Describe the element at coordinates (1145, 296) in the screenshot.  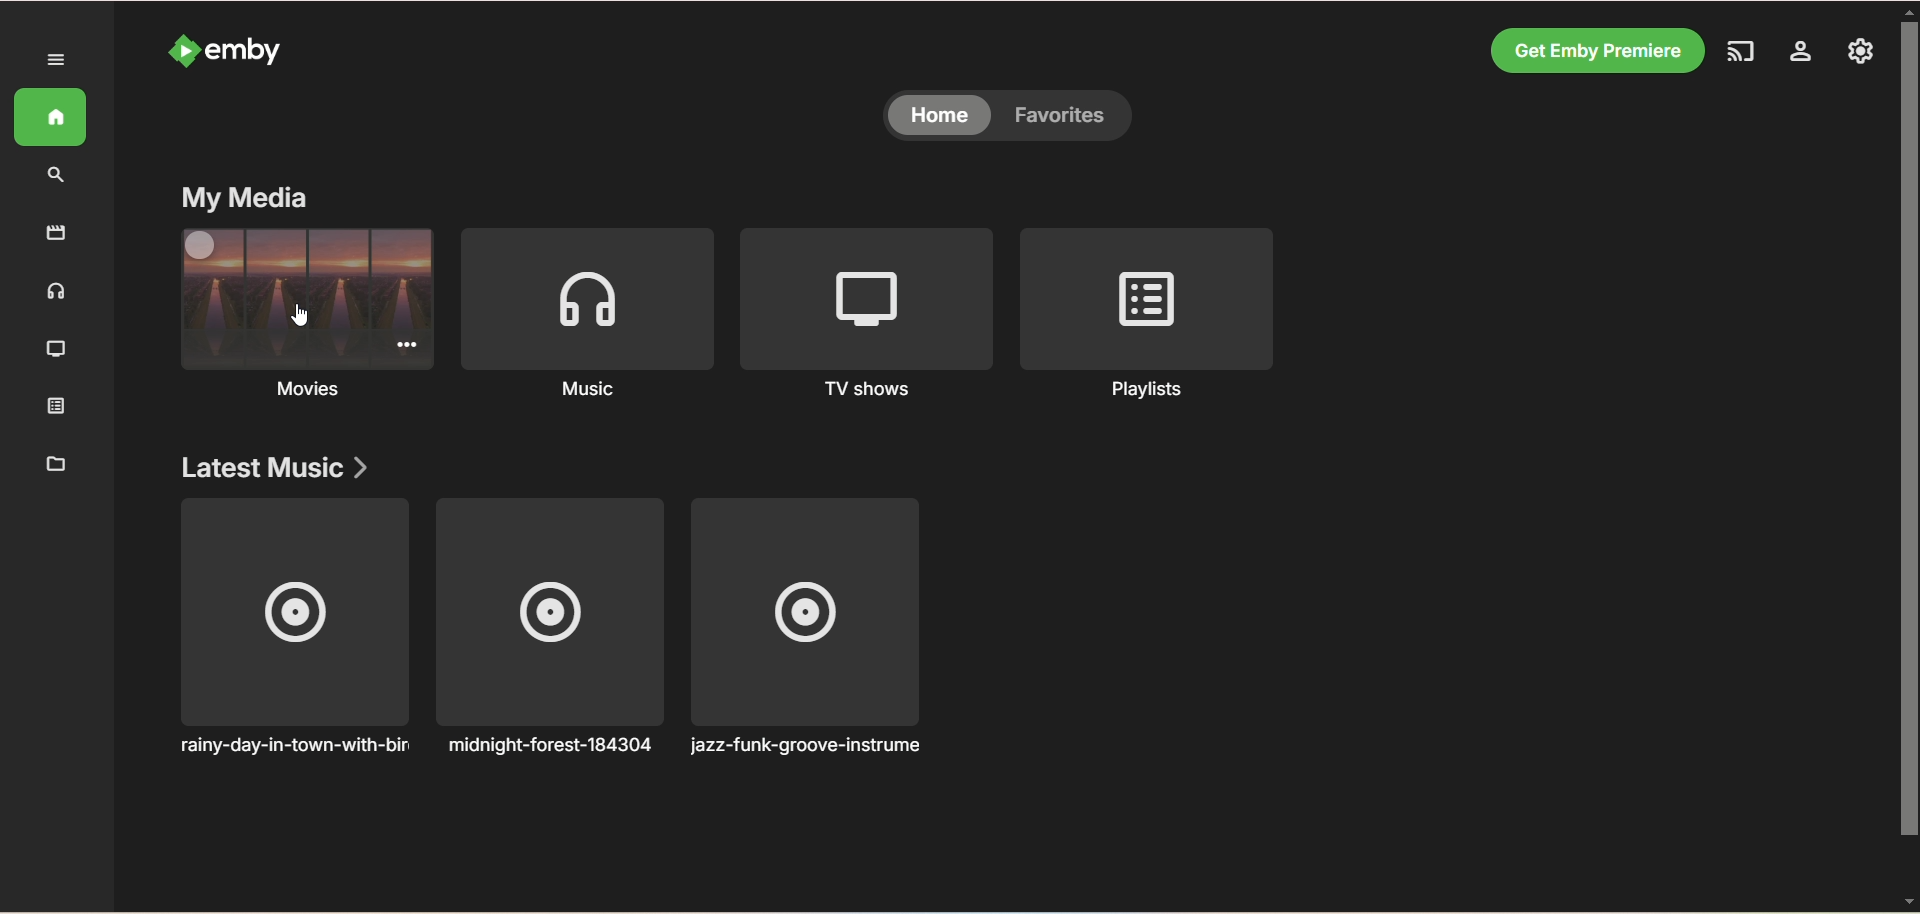
I see `playlists` at that location.